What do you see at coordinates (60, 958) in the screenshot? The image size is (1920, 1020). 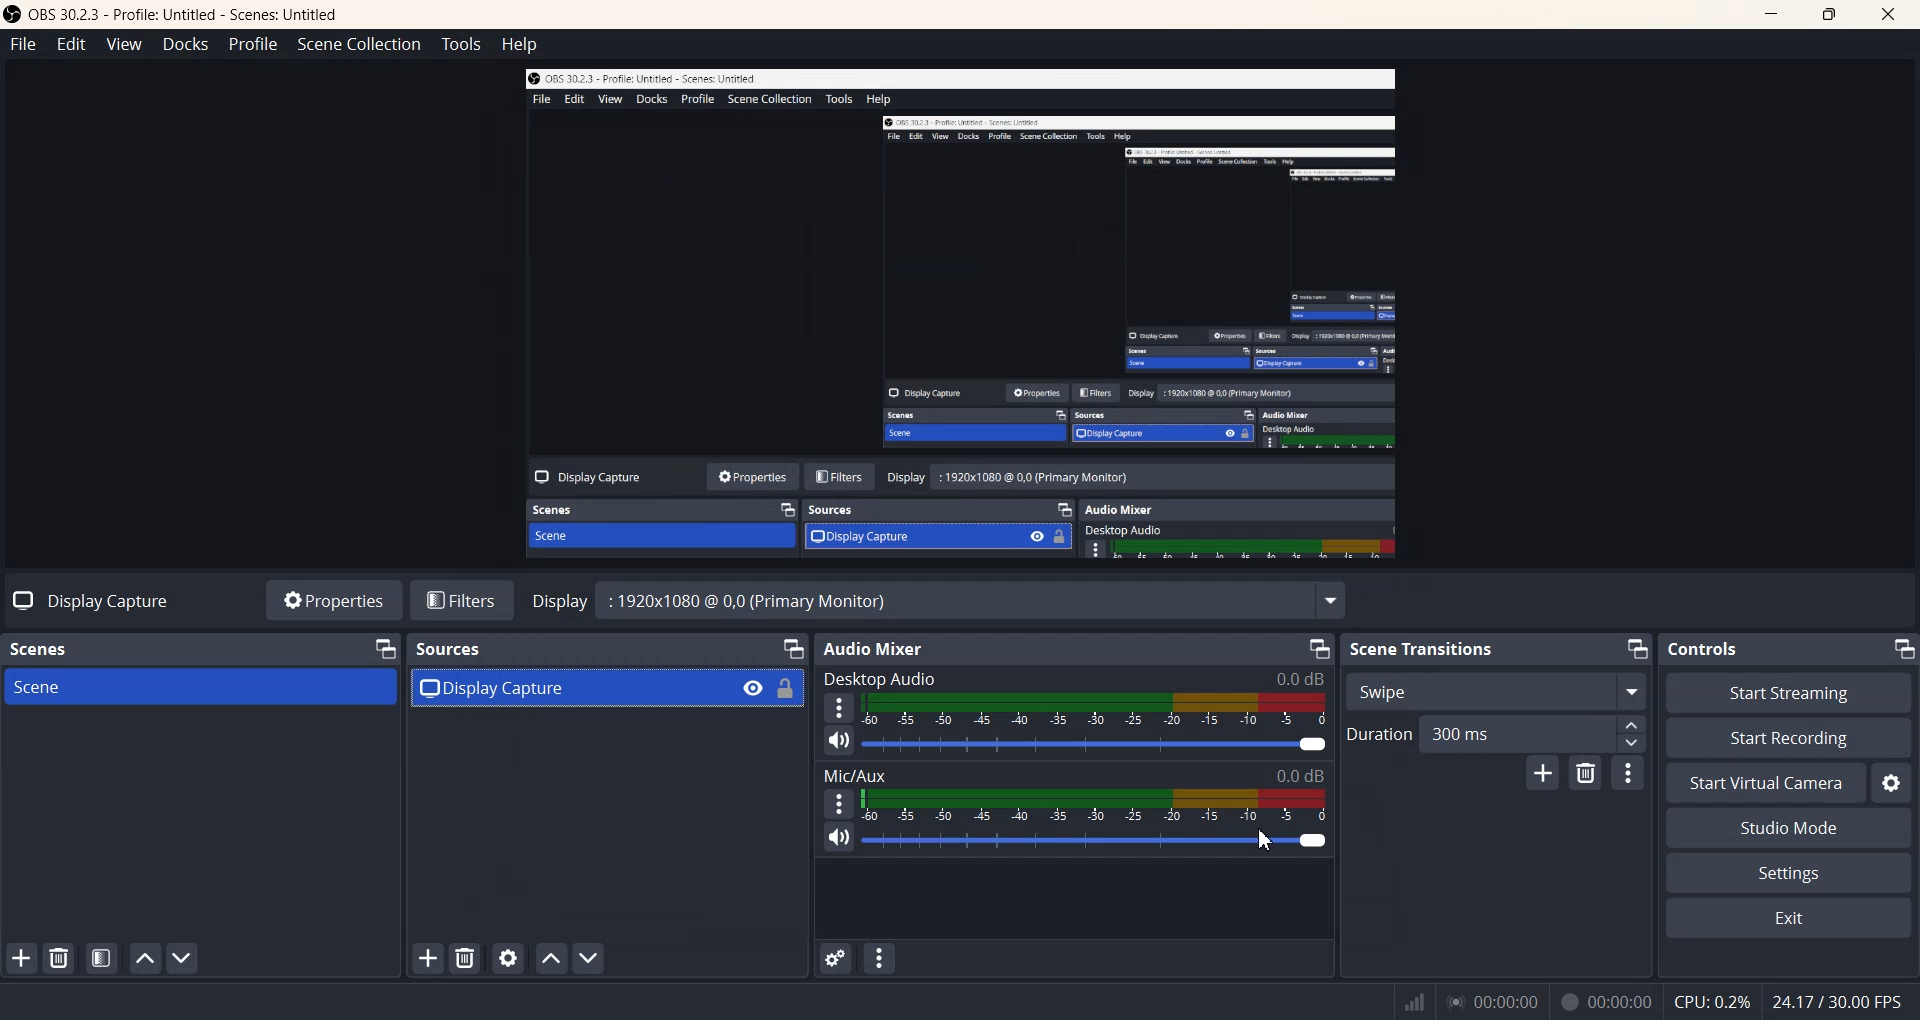 I see `Remove Selected scene` at bounding box center [60, 958].